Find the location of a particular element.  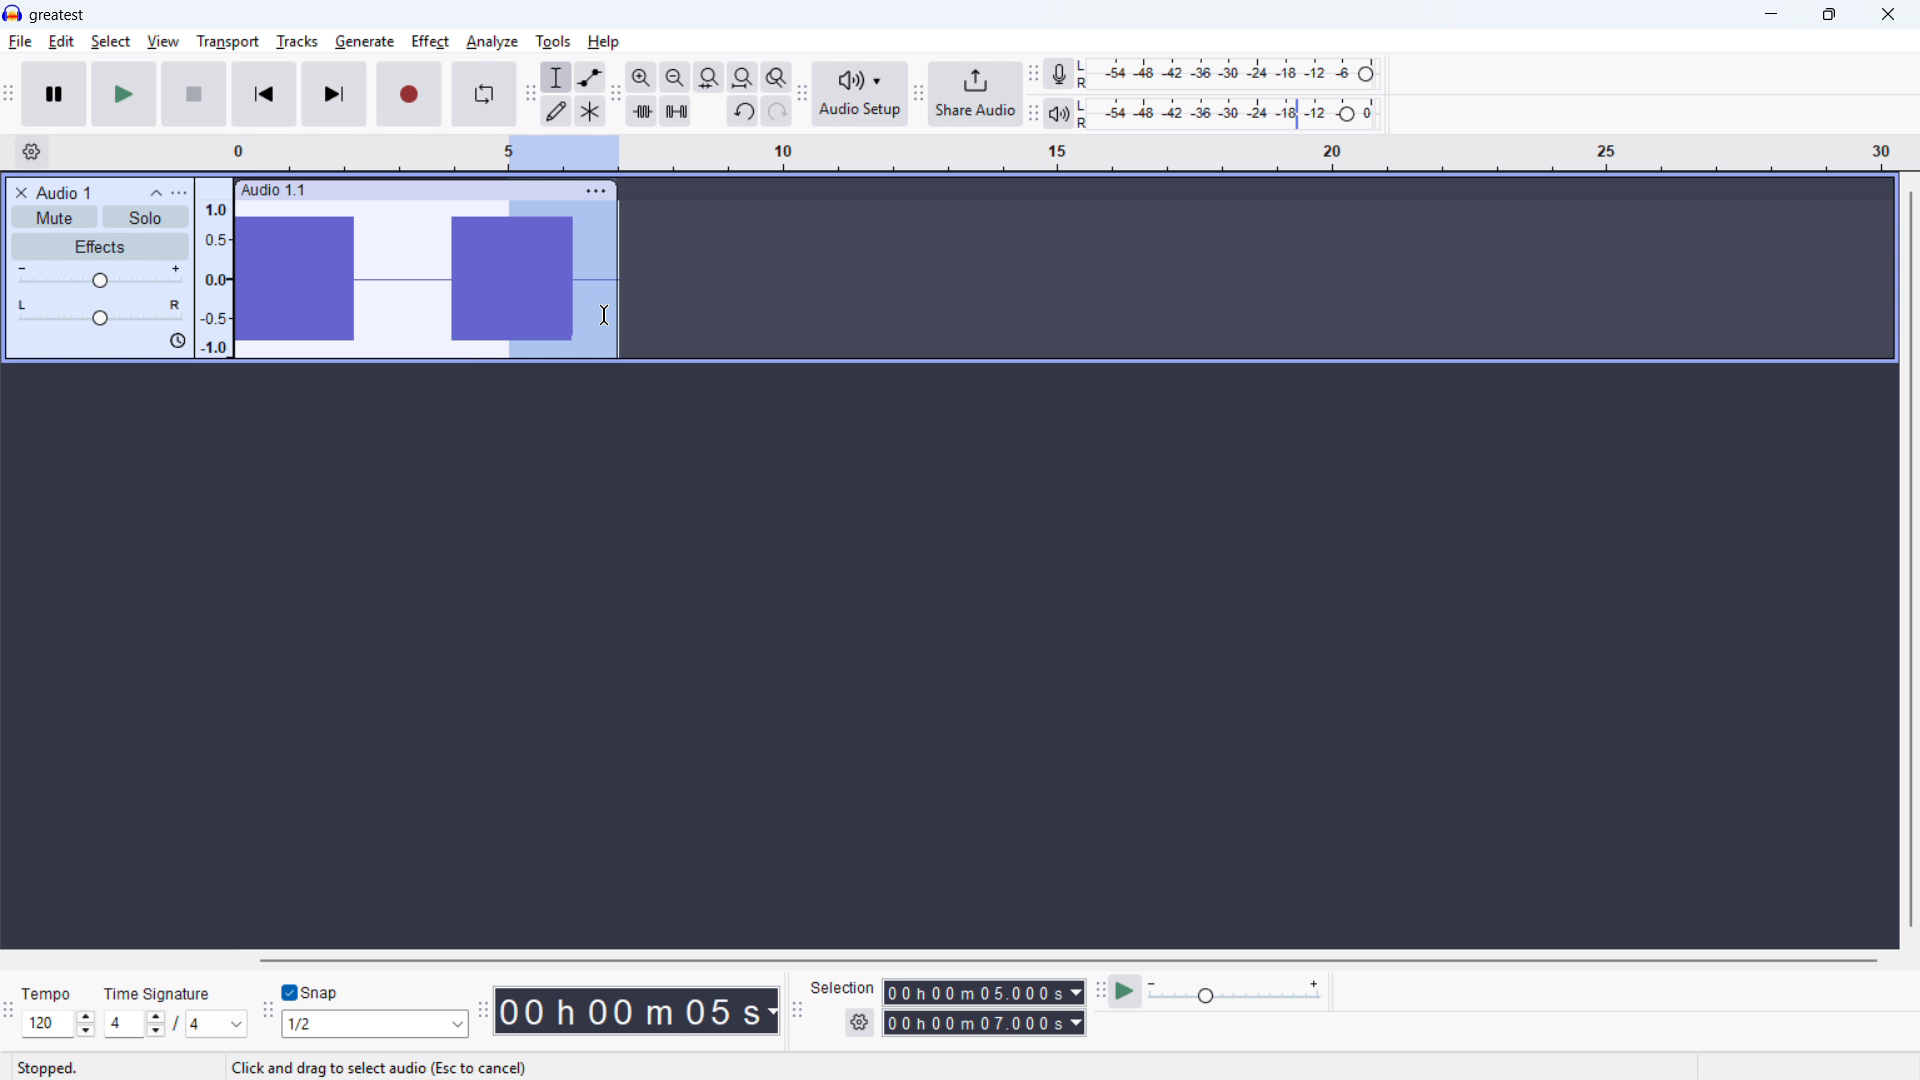

Envelope tool  is located at coordinates (591, 77).